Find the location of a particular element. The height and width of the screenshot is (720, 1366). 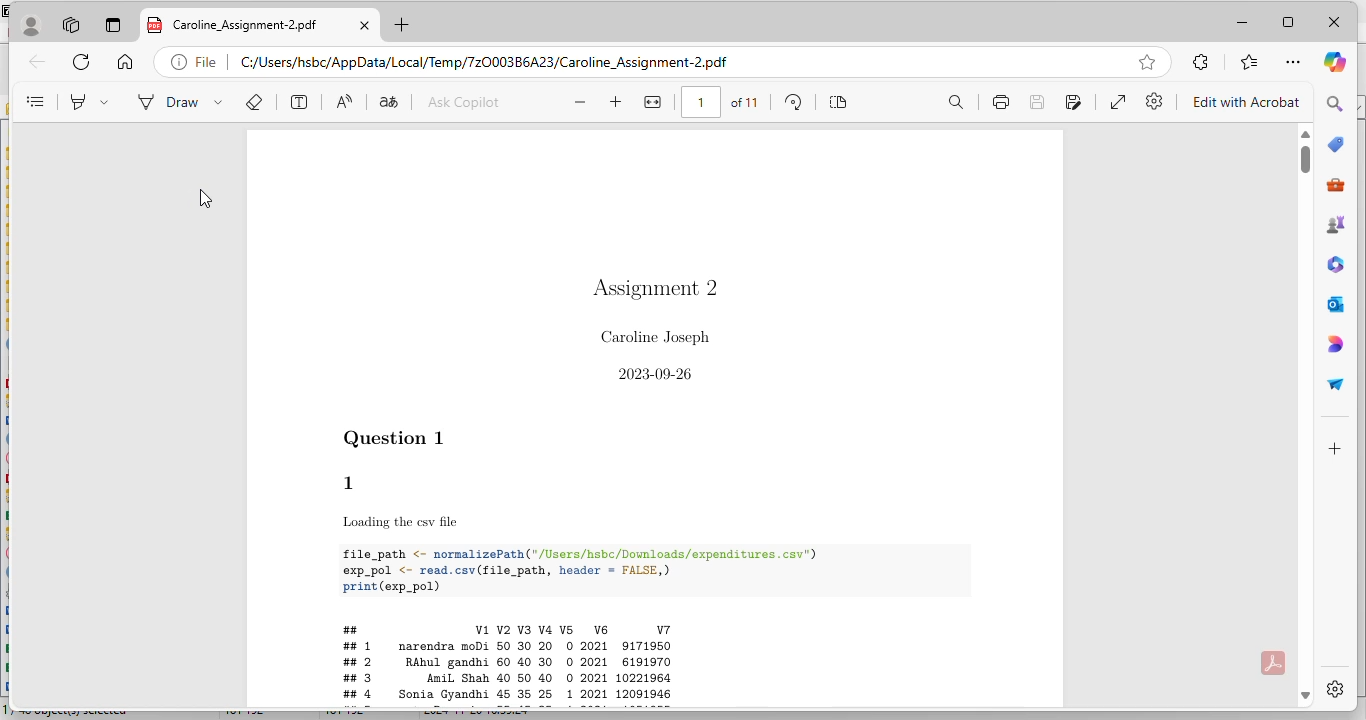

customize is located at coordinates (1334, 449).